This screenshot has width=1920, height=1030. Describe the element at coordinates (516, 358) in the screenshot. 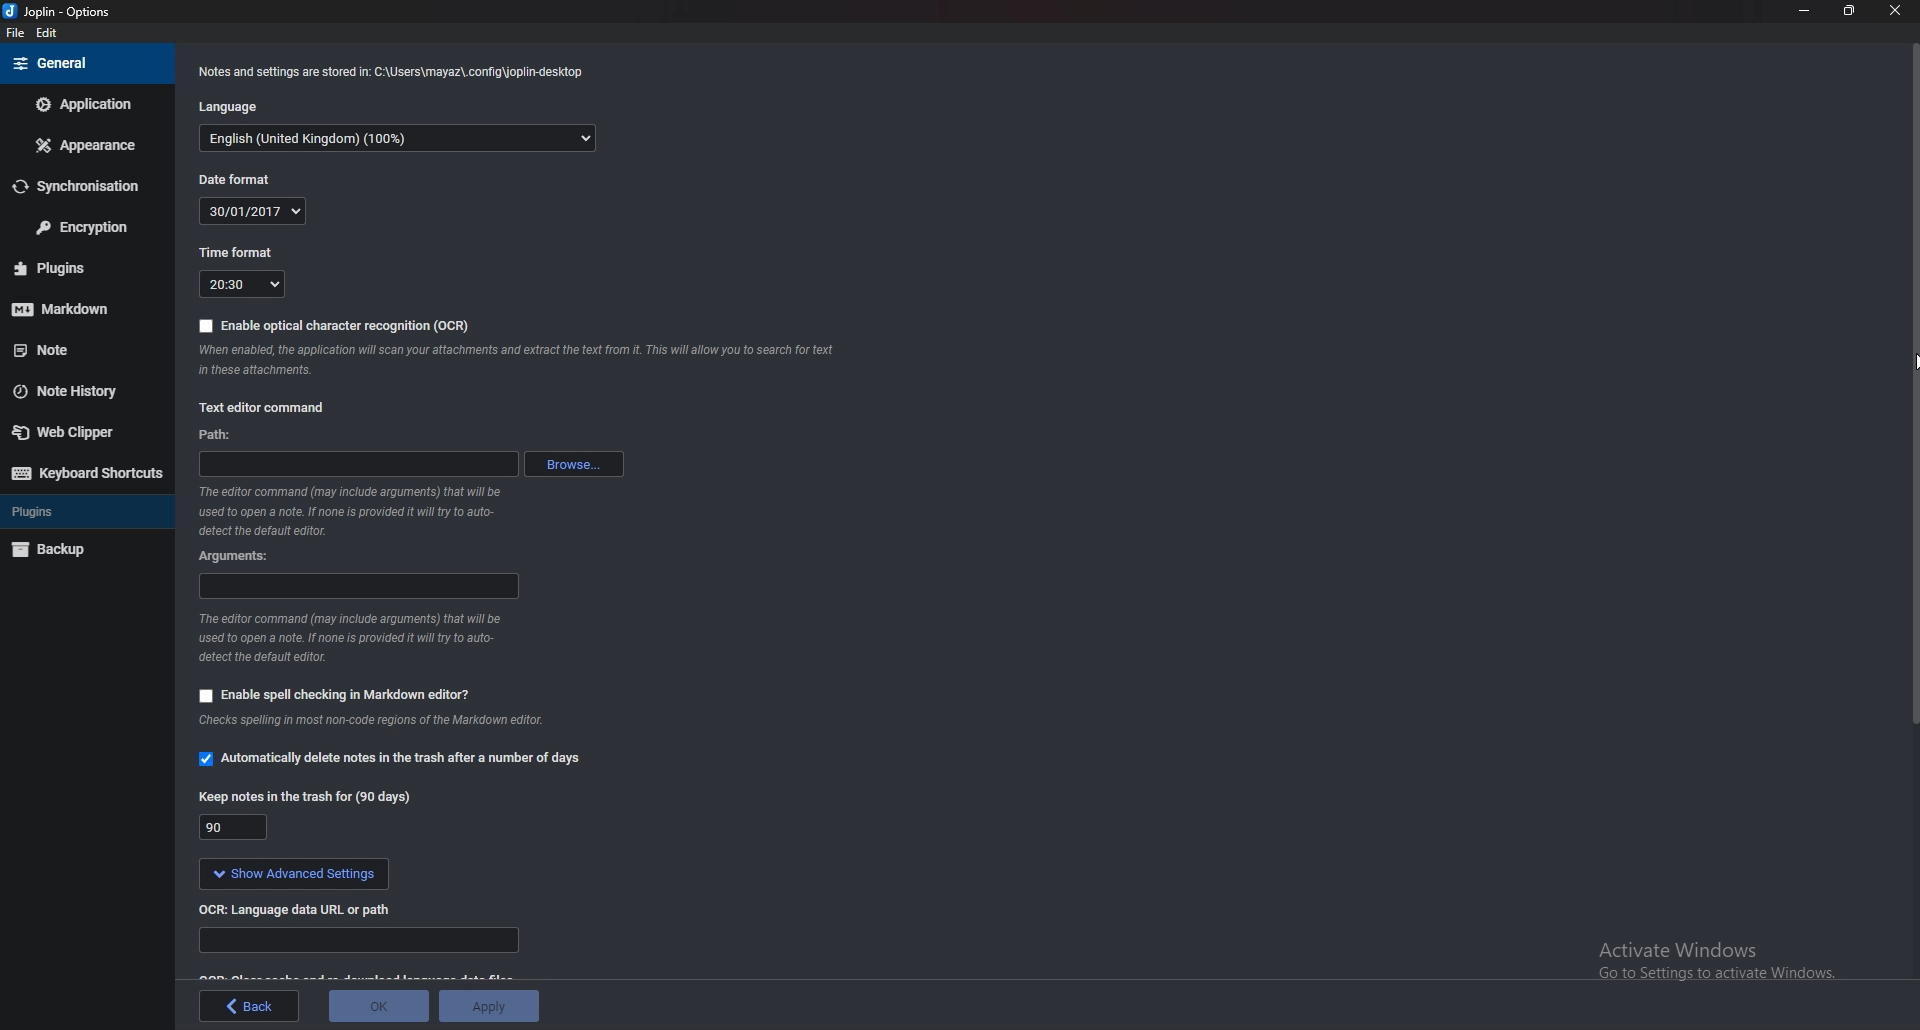

I see `ocr info` at that location.